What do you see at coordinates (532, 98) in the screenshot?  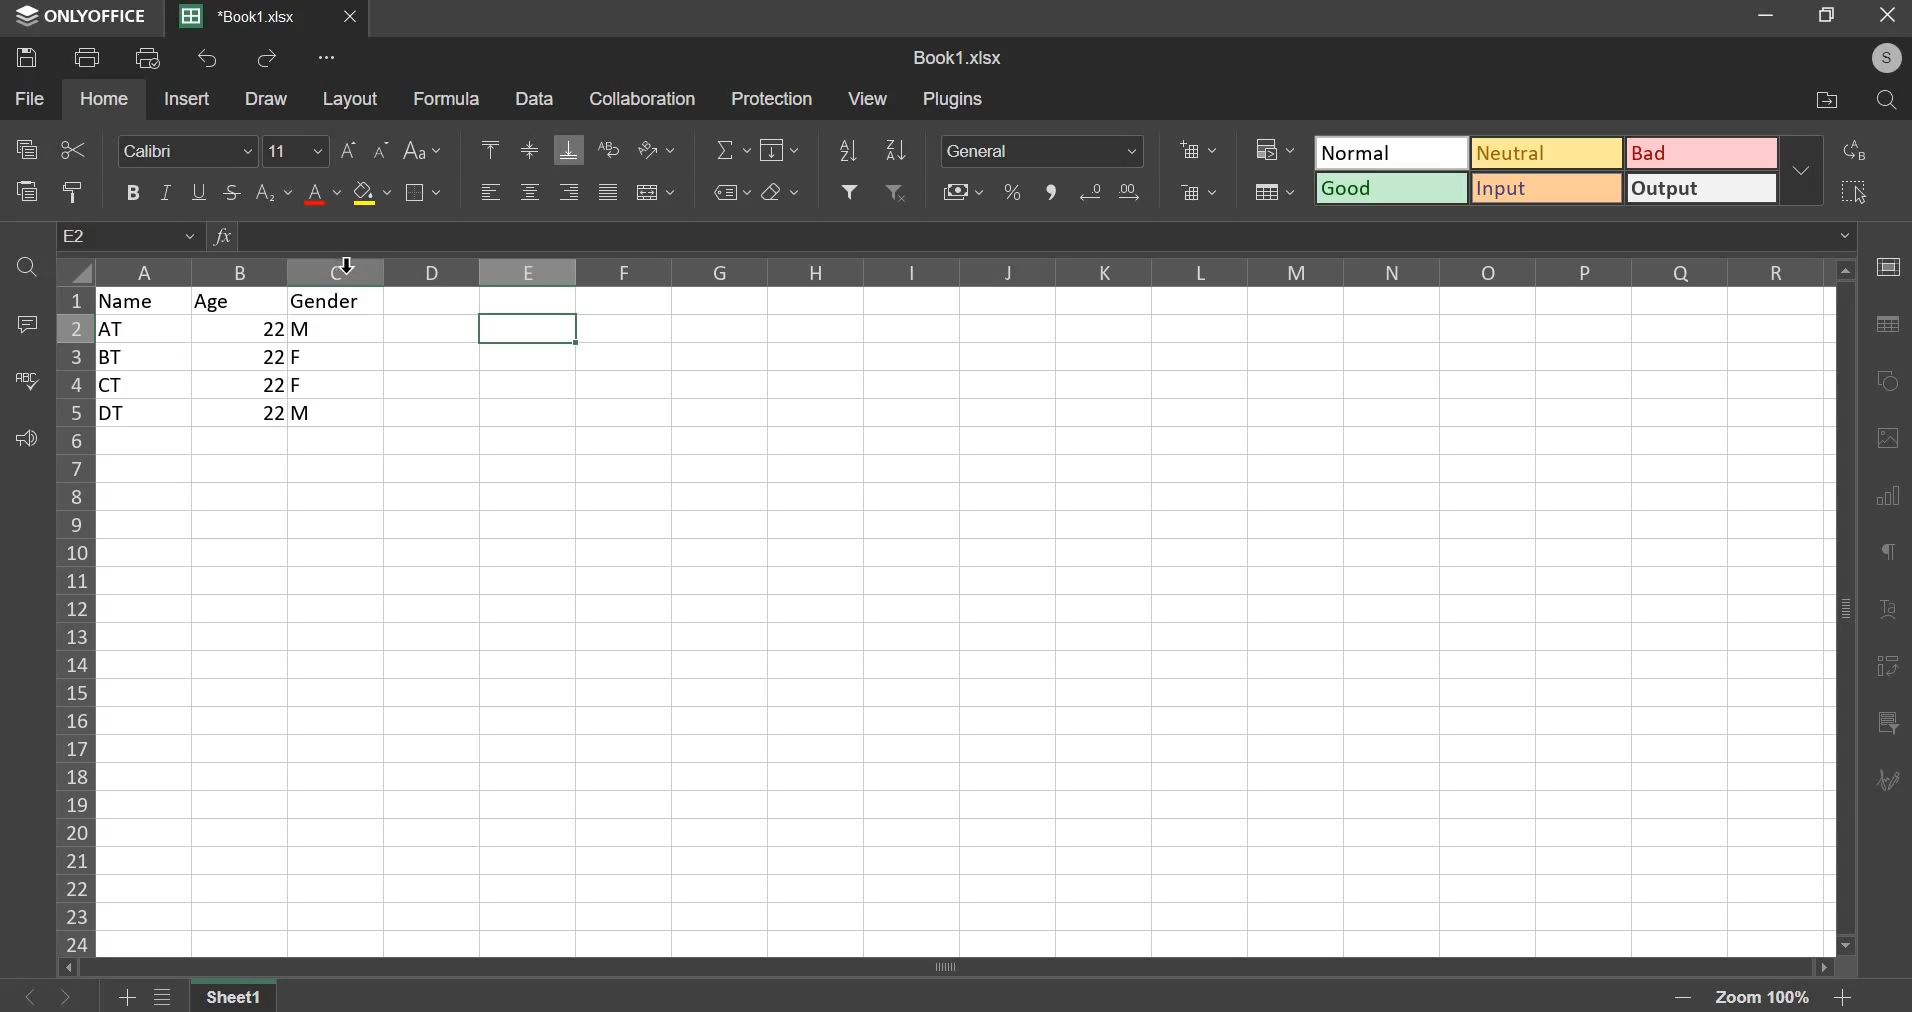 I see `data` at bounding box center [532, 98].